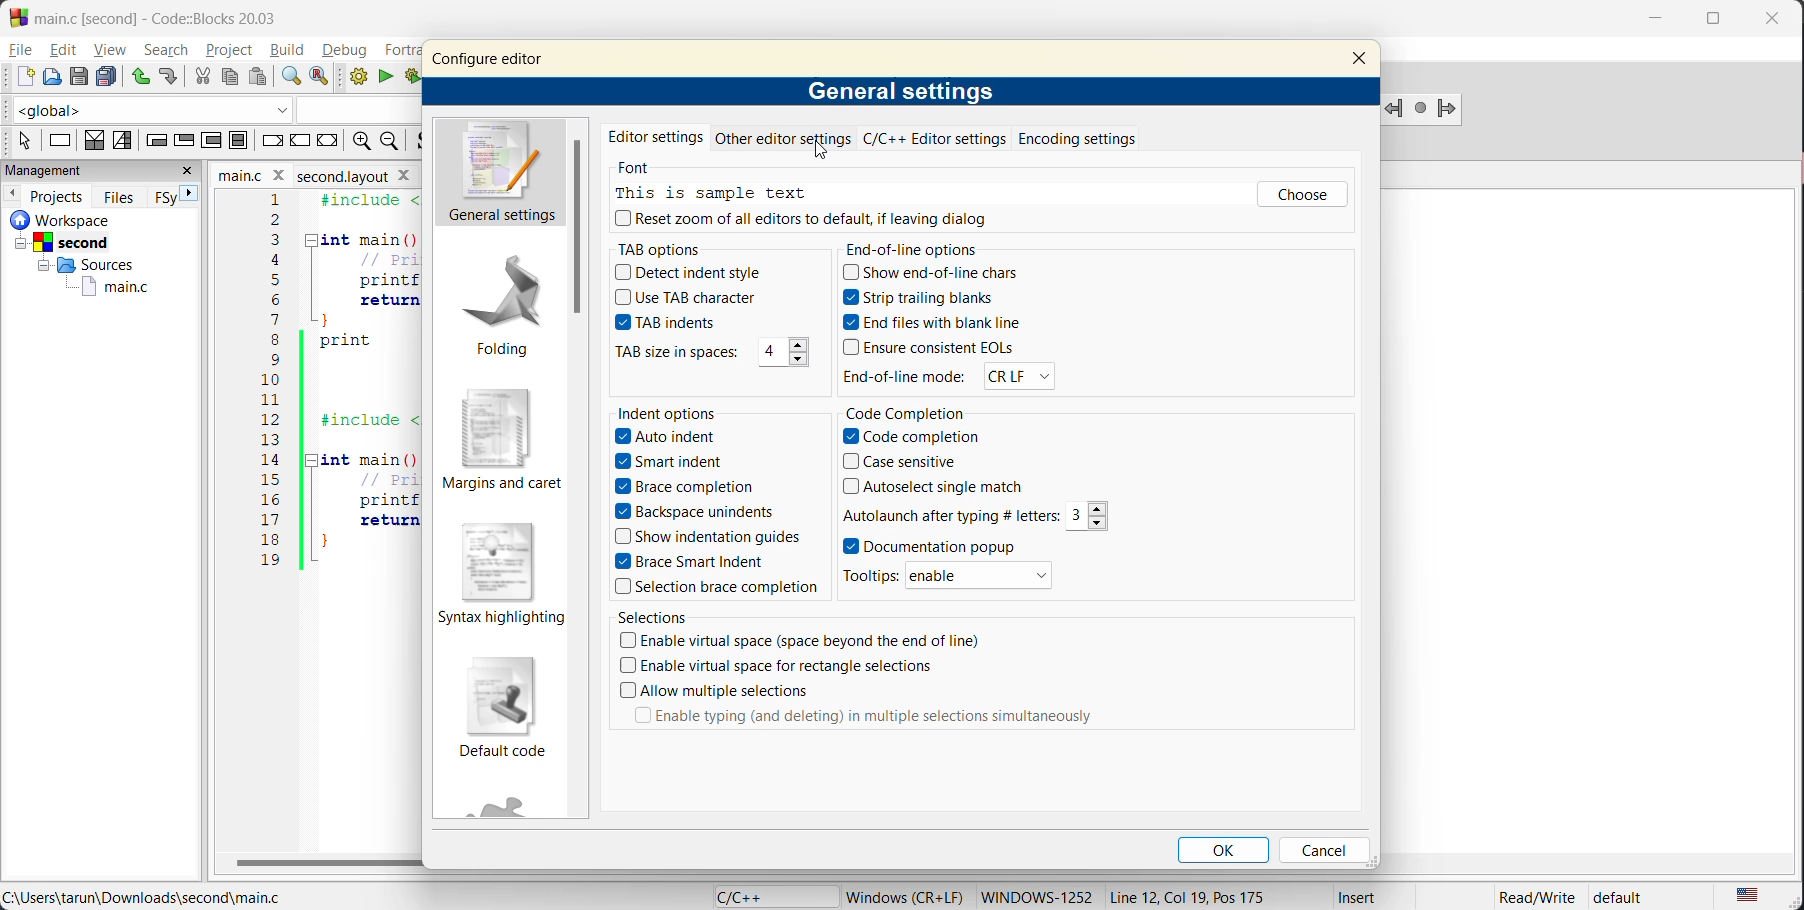  What do you see at coordinates (947, 245) in the screenshot?
I see `End-of-line options` at bounding box center [947, 245].